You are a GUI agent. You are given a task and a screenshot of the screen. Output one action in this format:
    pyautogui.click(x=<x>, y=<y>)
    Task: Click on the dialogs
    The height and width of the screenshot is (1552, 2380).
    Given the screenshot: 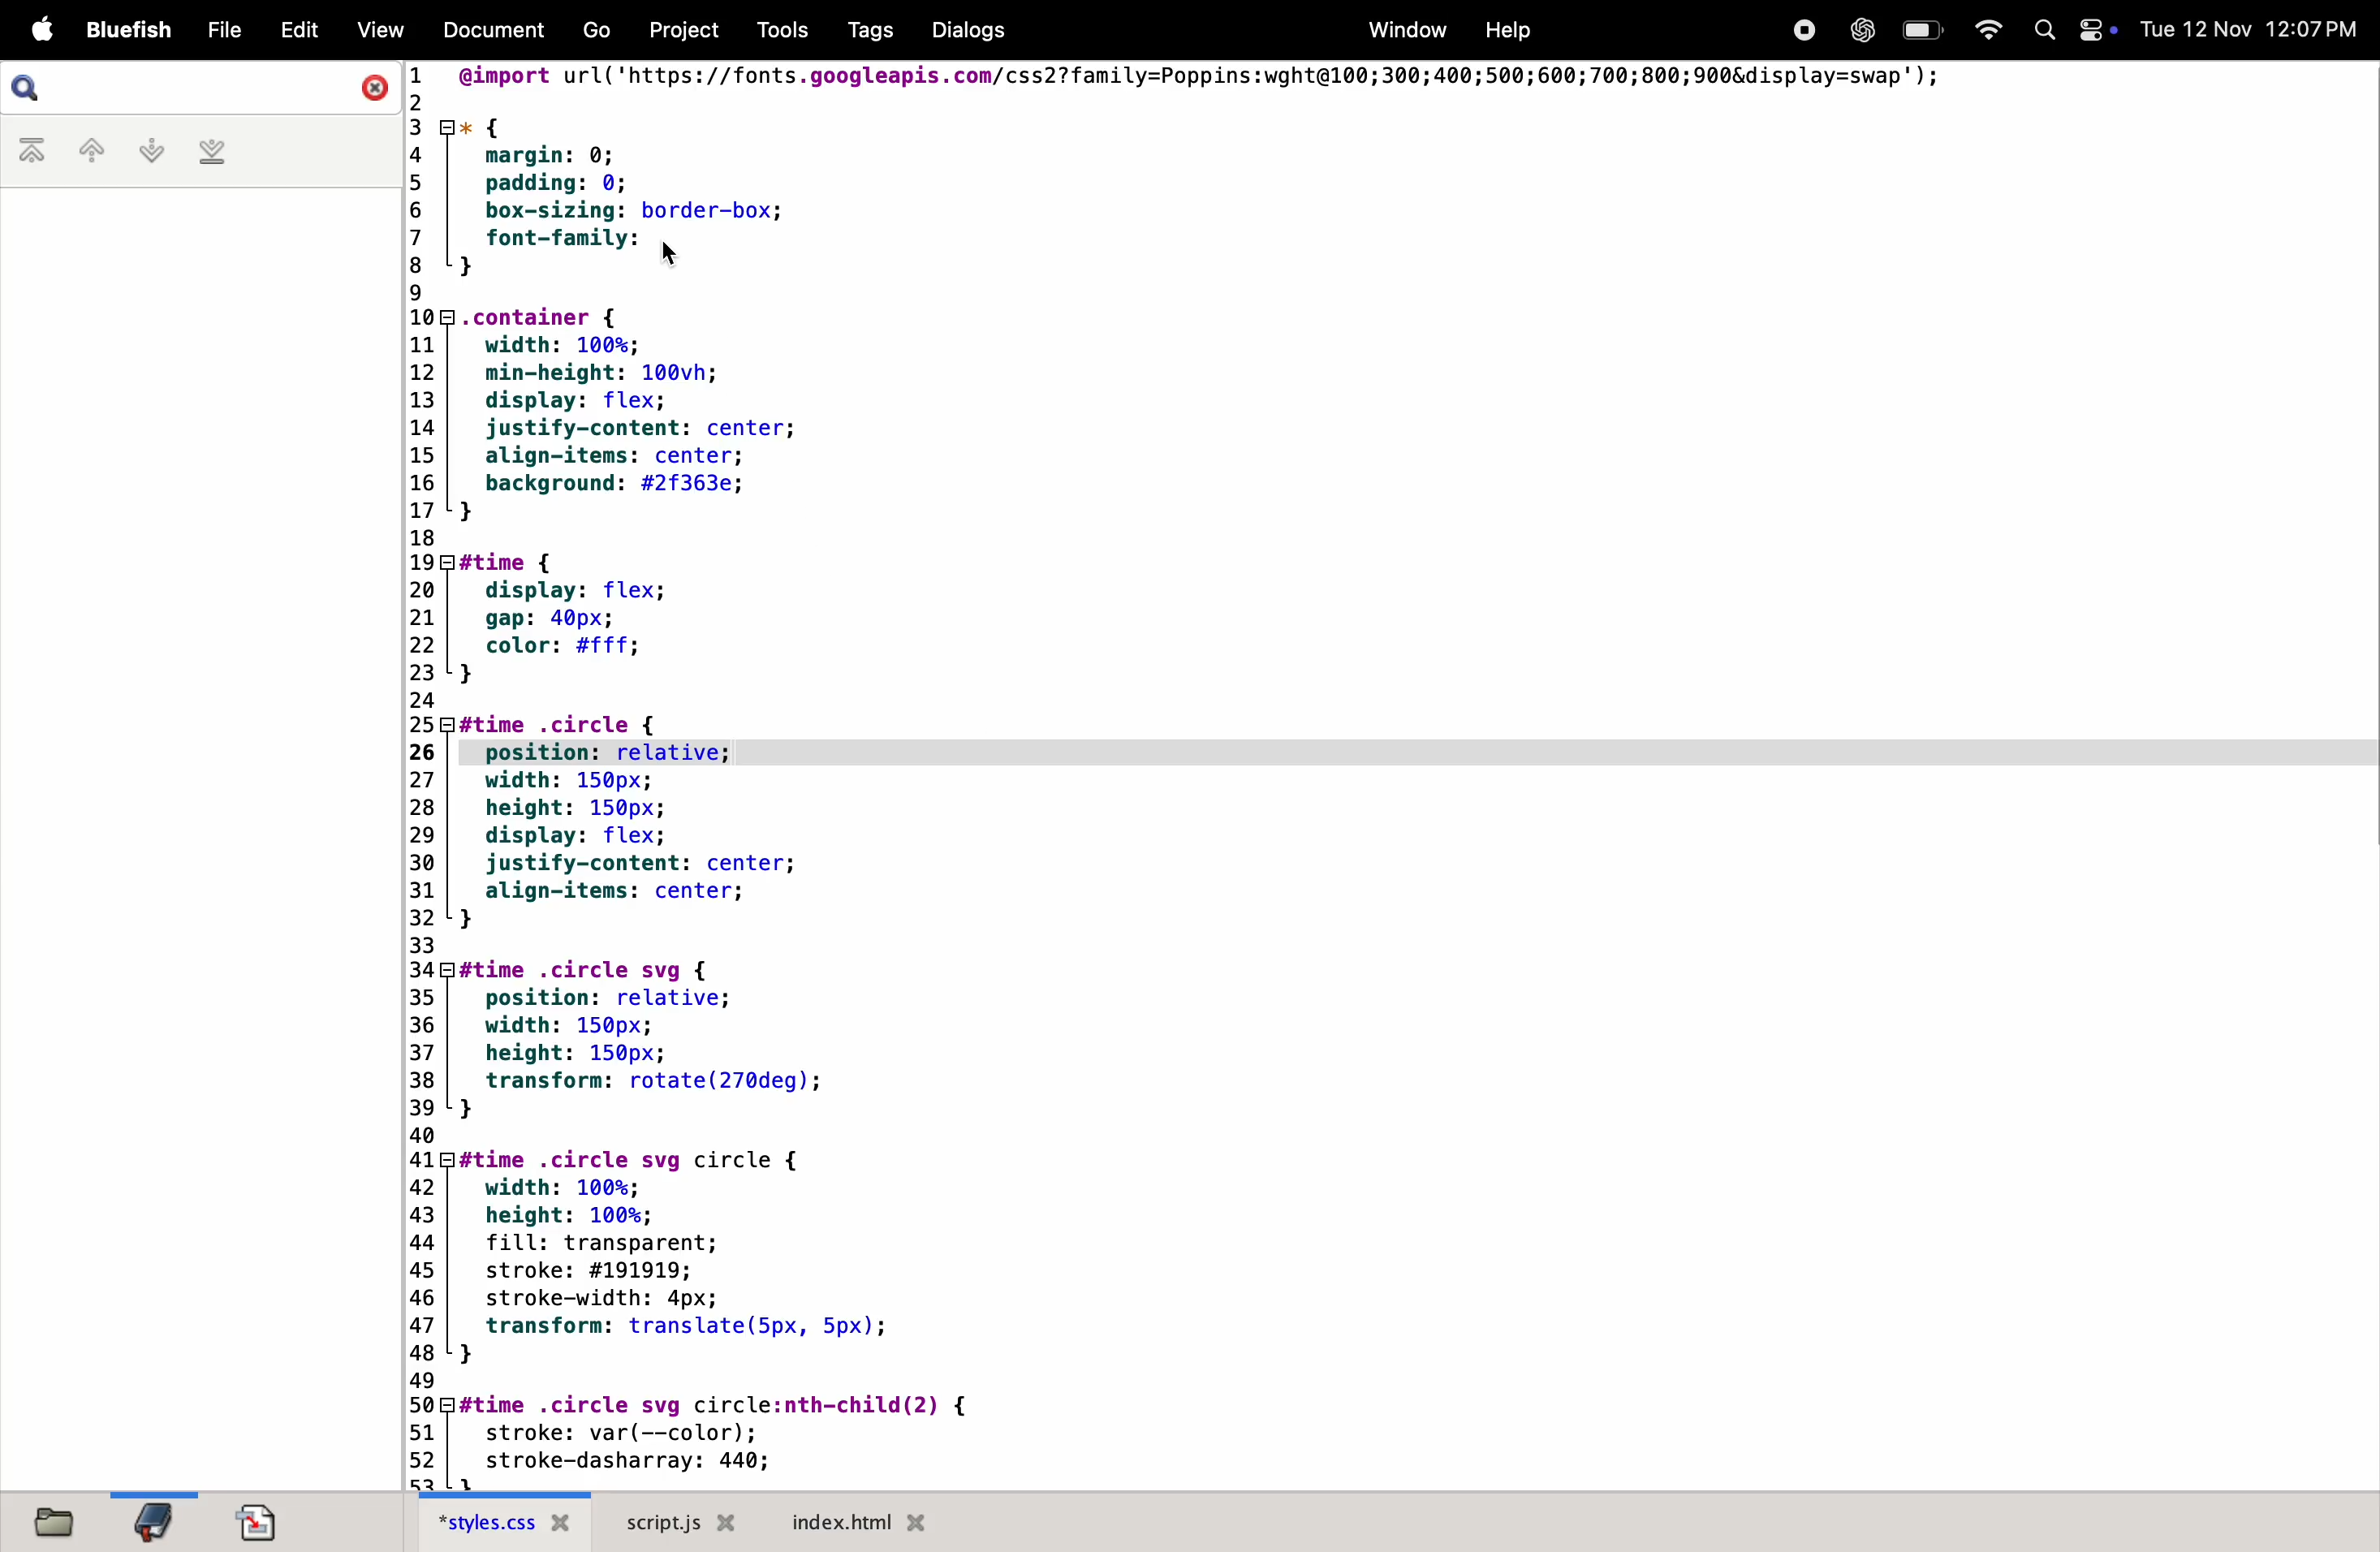 What is the action you would take?
    pyautogui.click(x=964, y=30)
    